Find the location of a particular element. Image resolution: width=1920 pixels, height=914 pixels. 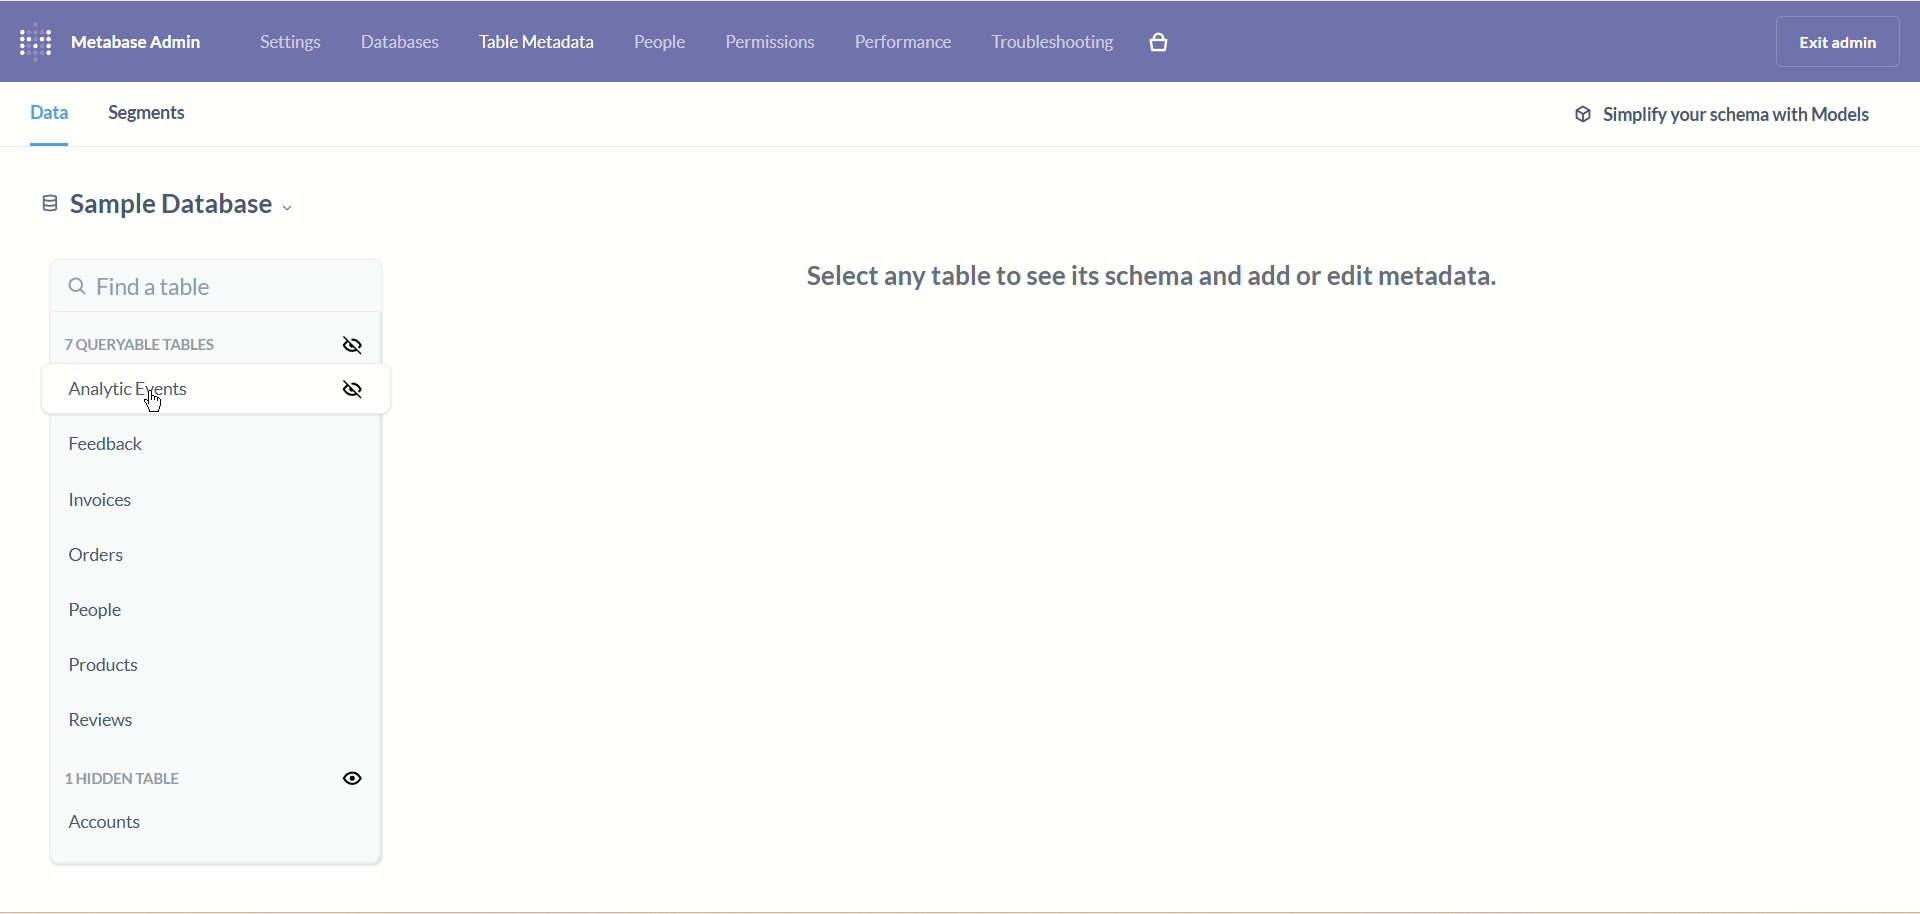

select any table to see its schema and add or edit metadata is located at coordinates (1144, 276).